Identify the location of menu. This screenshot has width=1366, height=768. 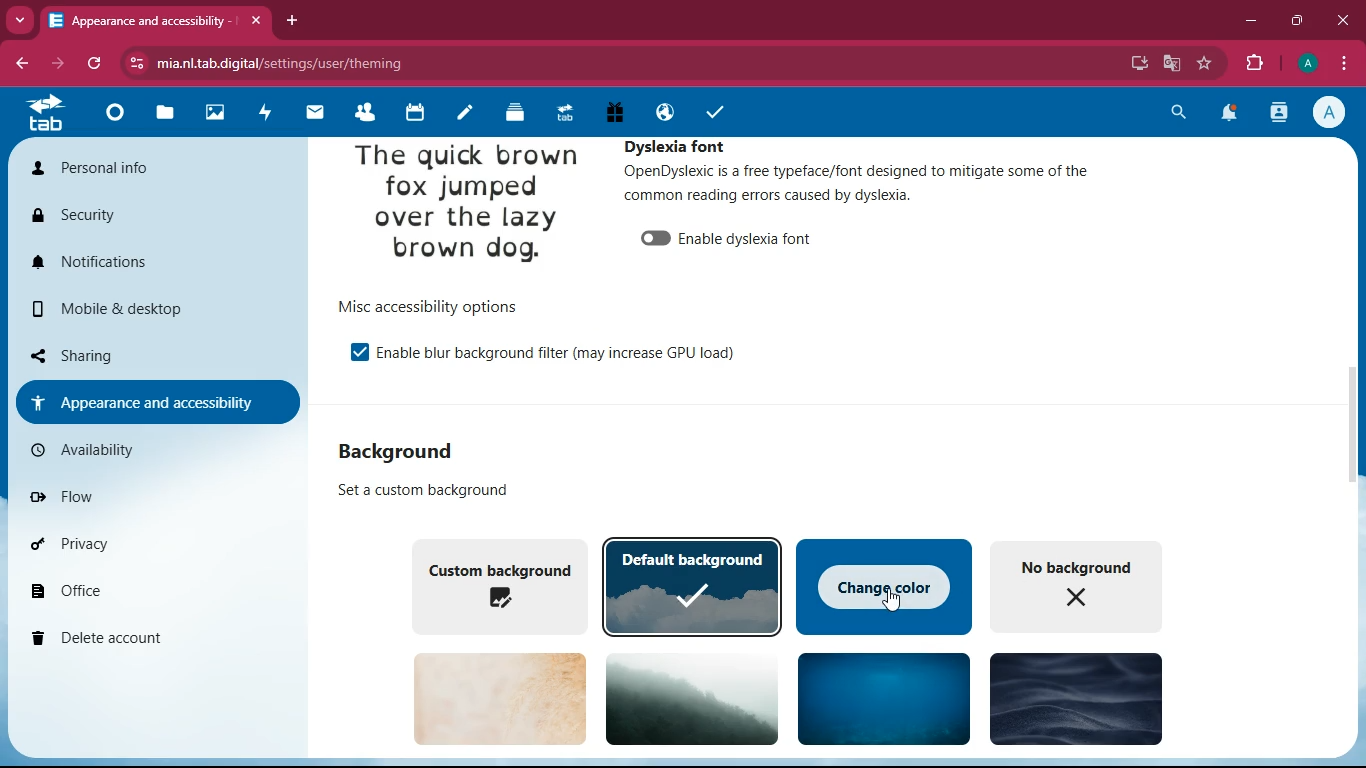
(1343, 61).